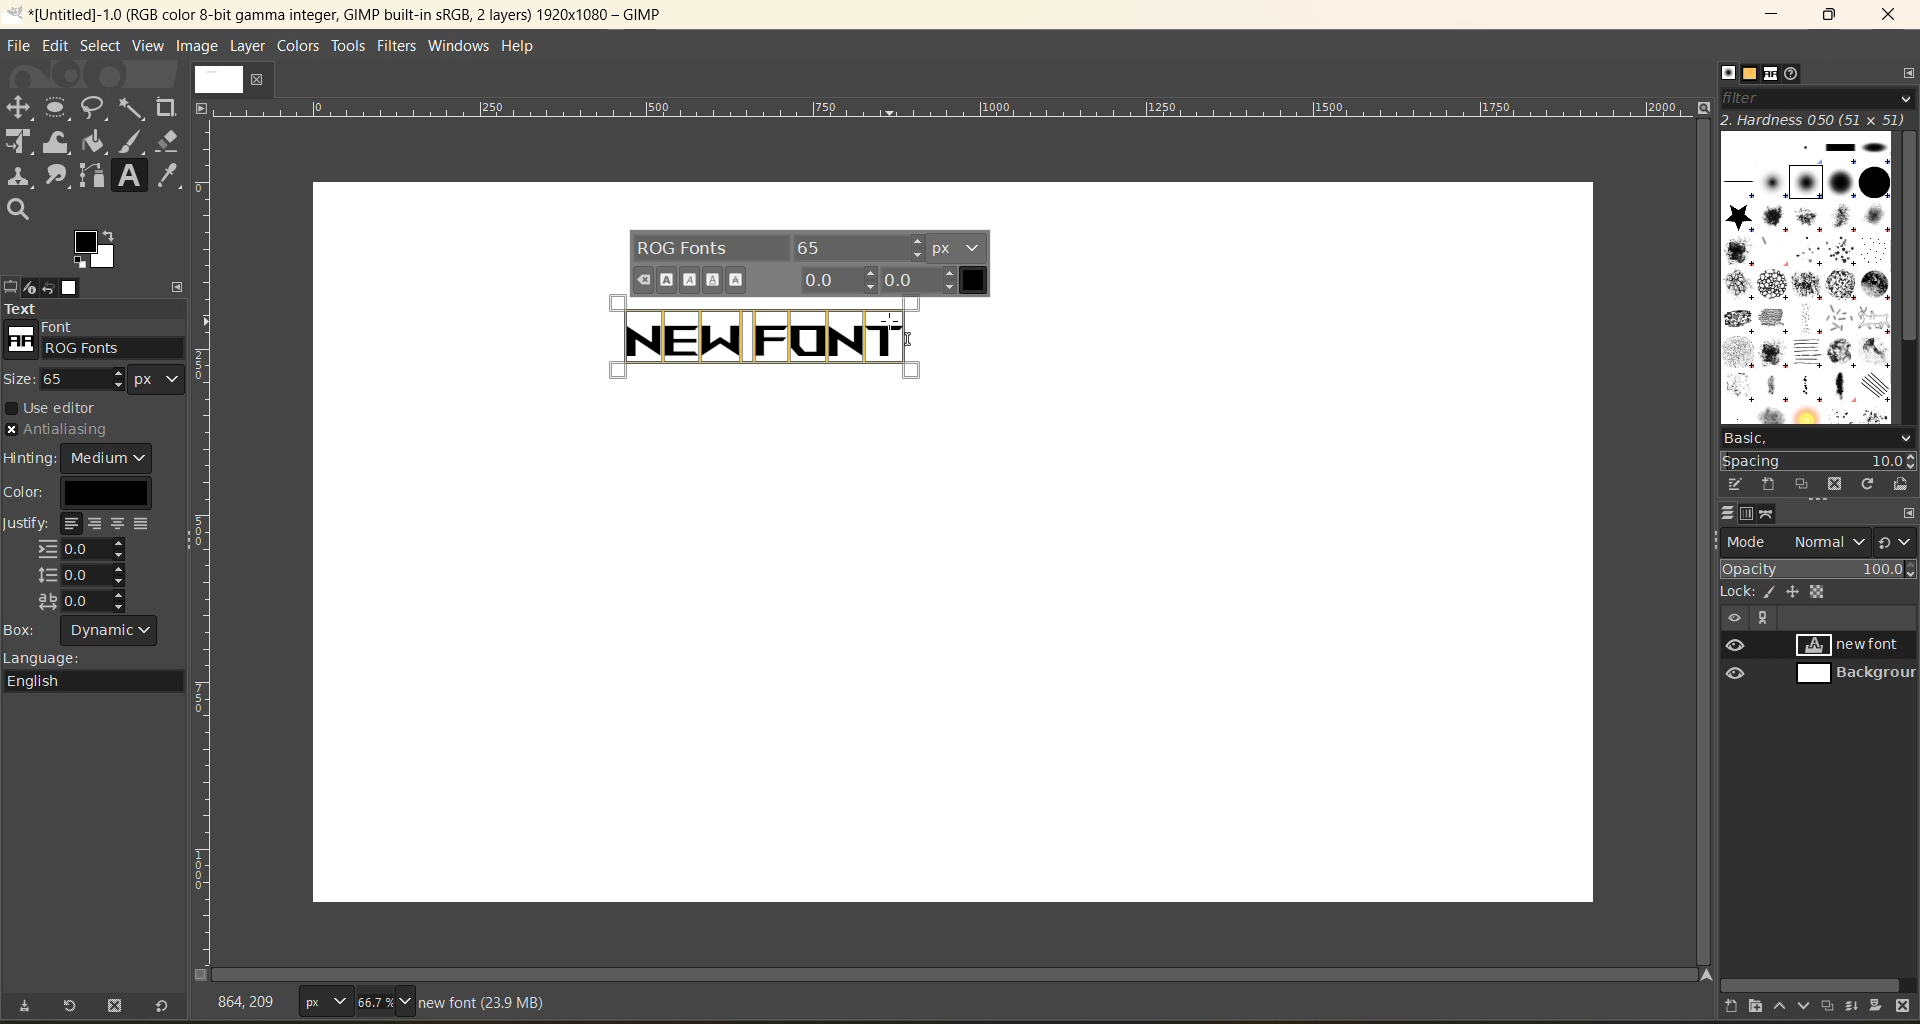 The width and height of the screenshot is (1920, 1024). Describe the element at coordinates (251, 999) in the screenshot. I see `coordinates` at that location.